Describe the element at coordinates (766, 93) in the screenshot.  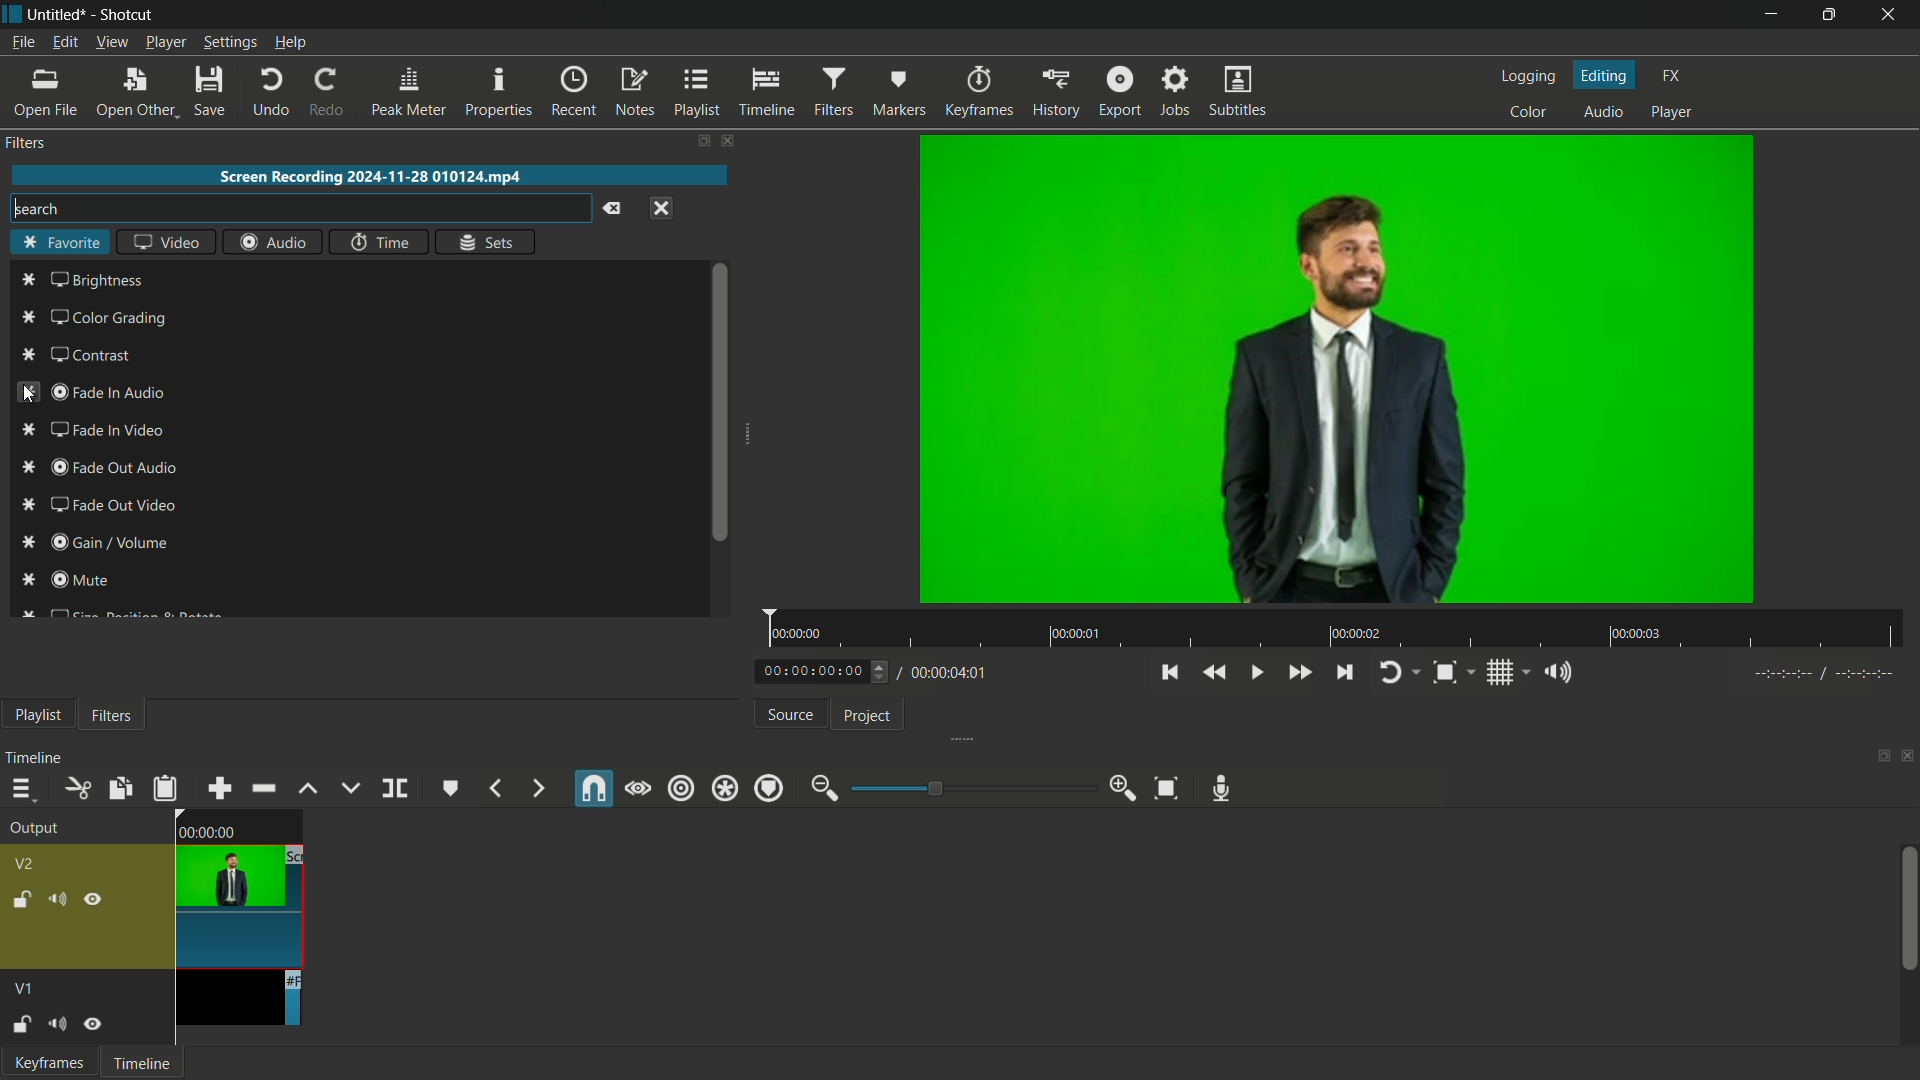
I see `timeline` at that location.